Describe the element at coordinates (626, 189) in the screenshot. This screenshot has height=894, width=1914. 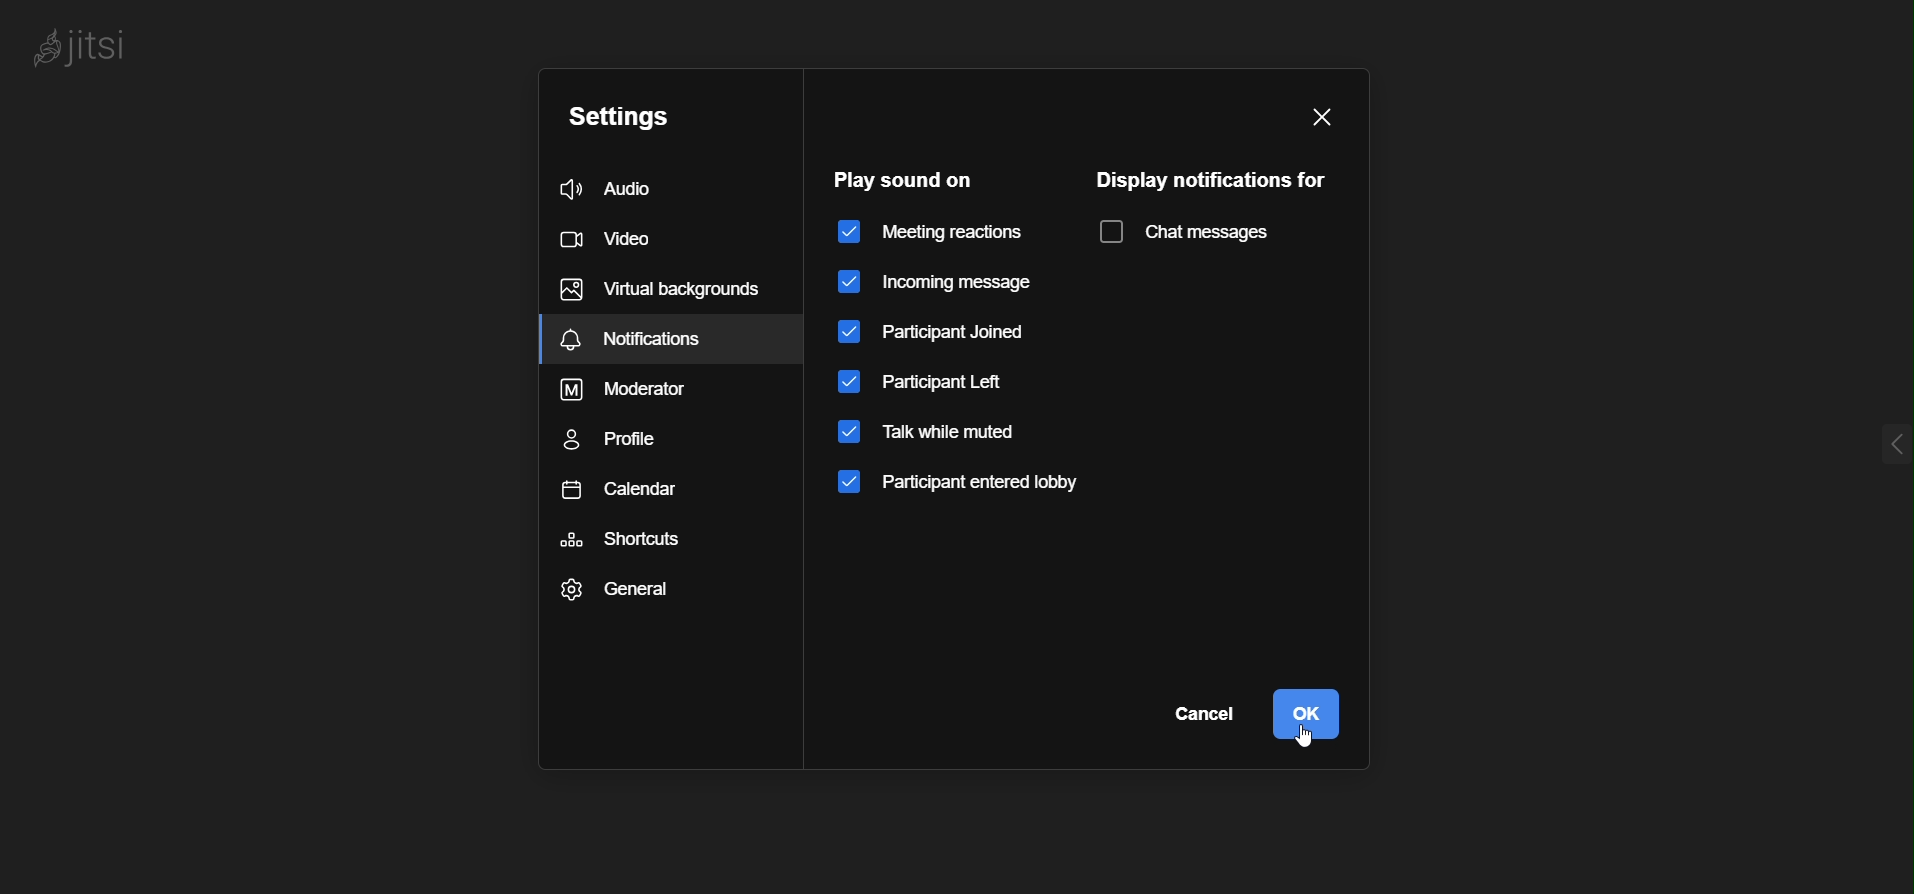
I see `audio` at that location.